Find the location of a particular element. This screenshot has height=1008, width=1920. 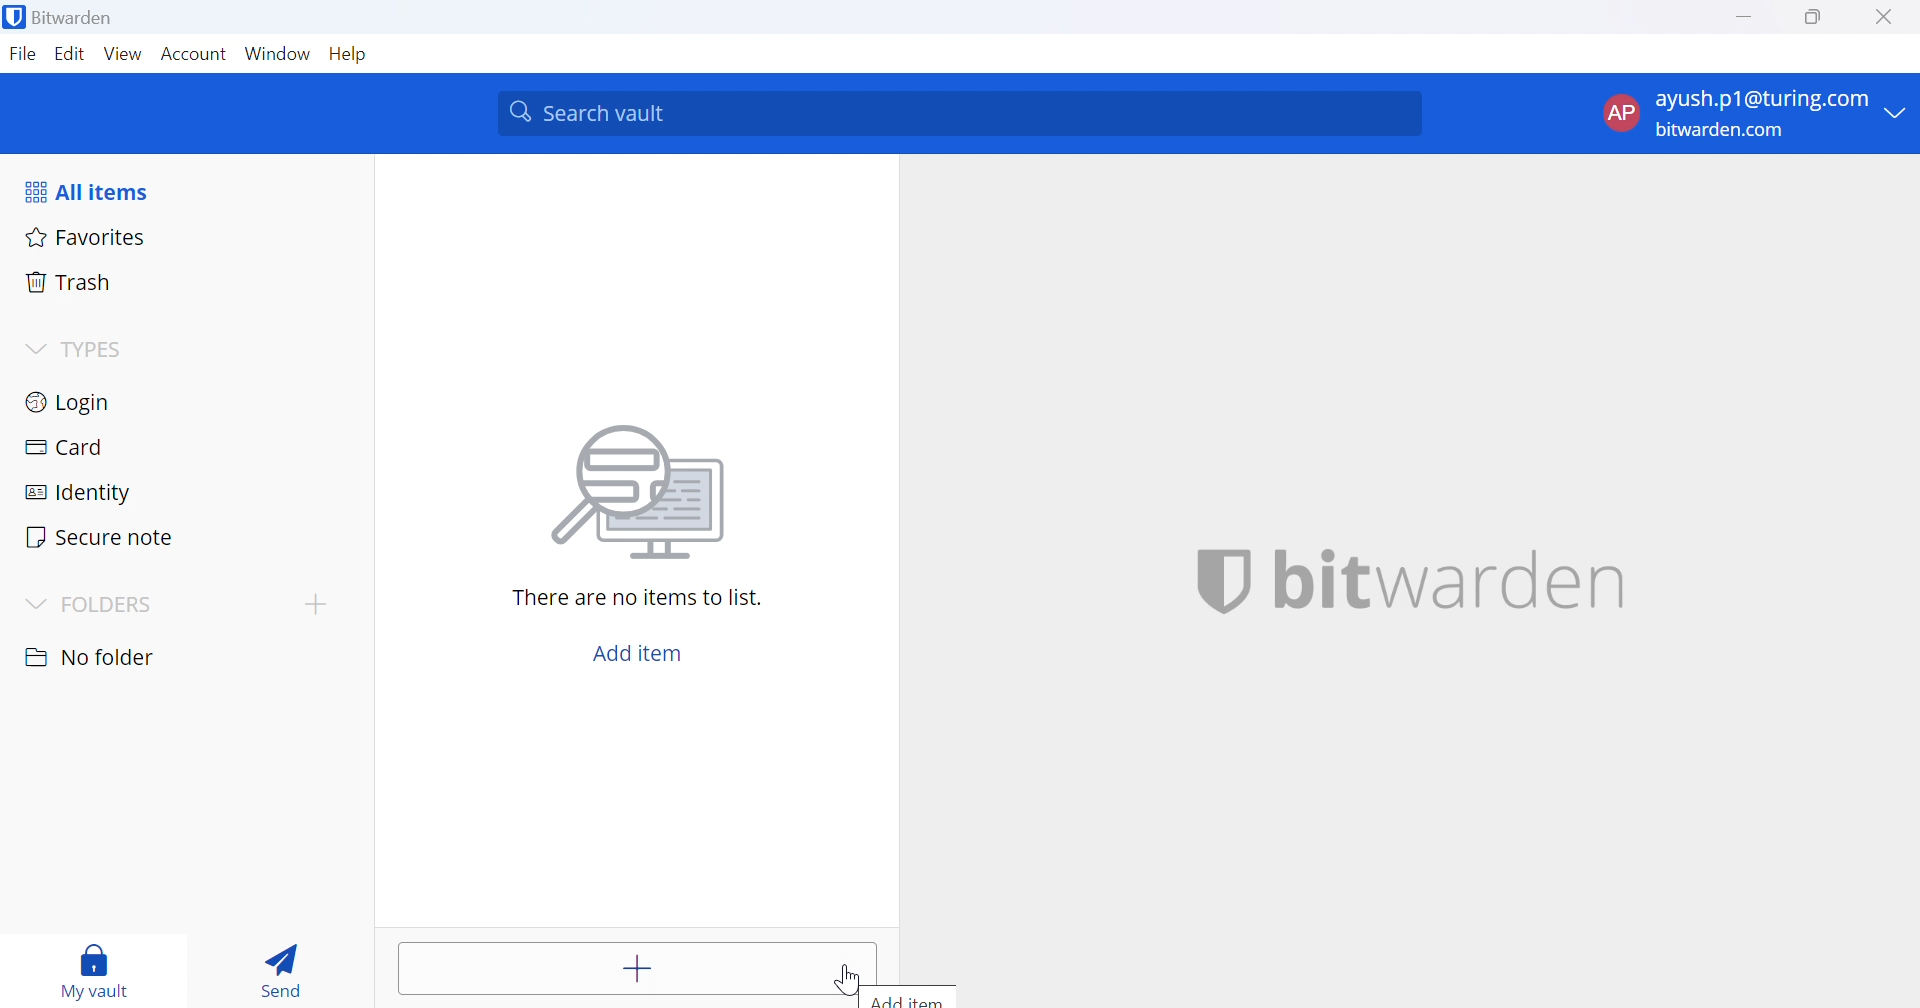

Restore Down is located at coordinates (1815, 18).